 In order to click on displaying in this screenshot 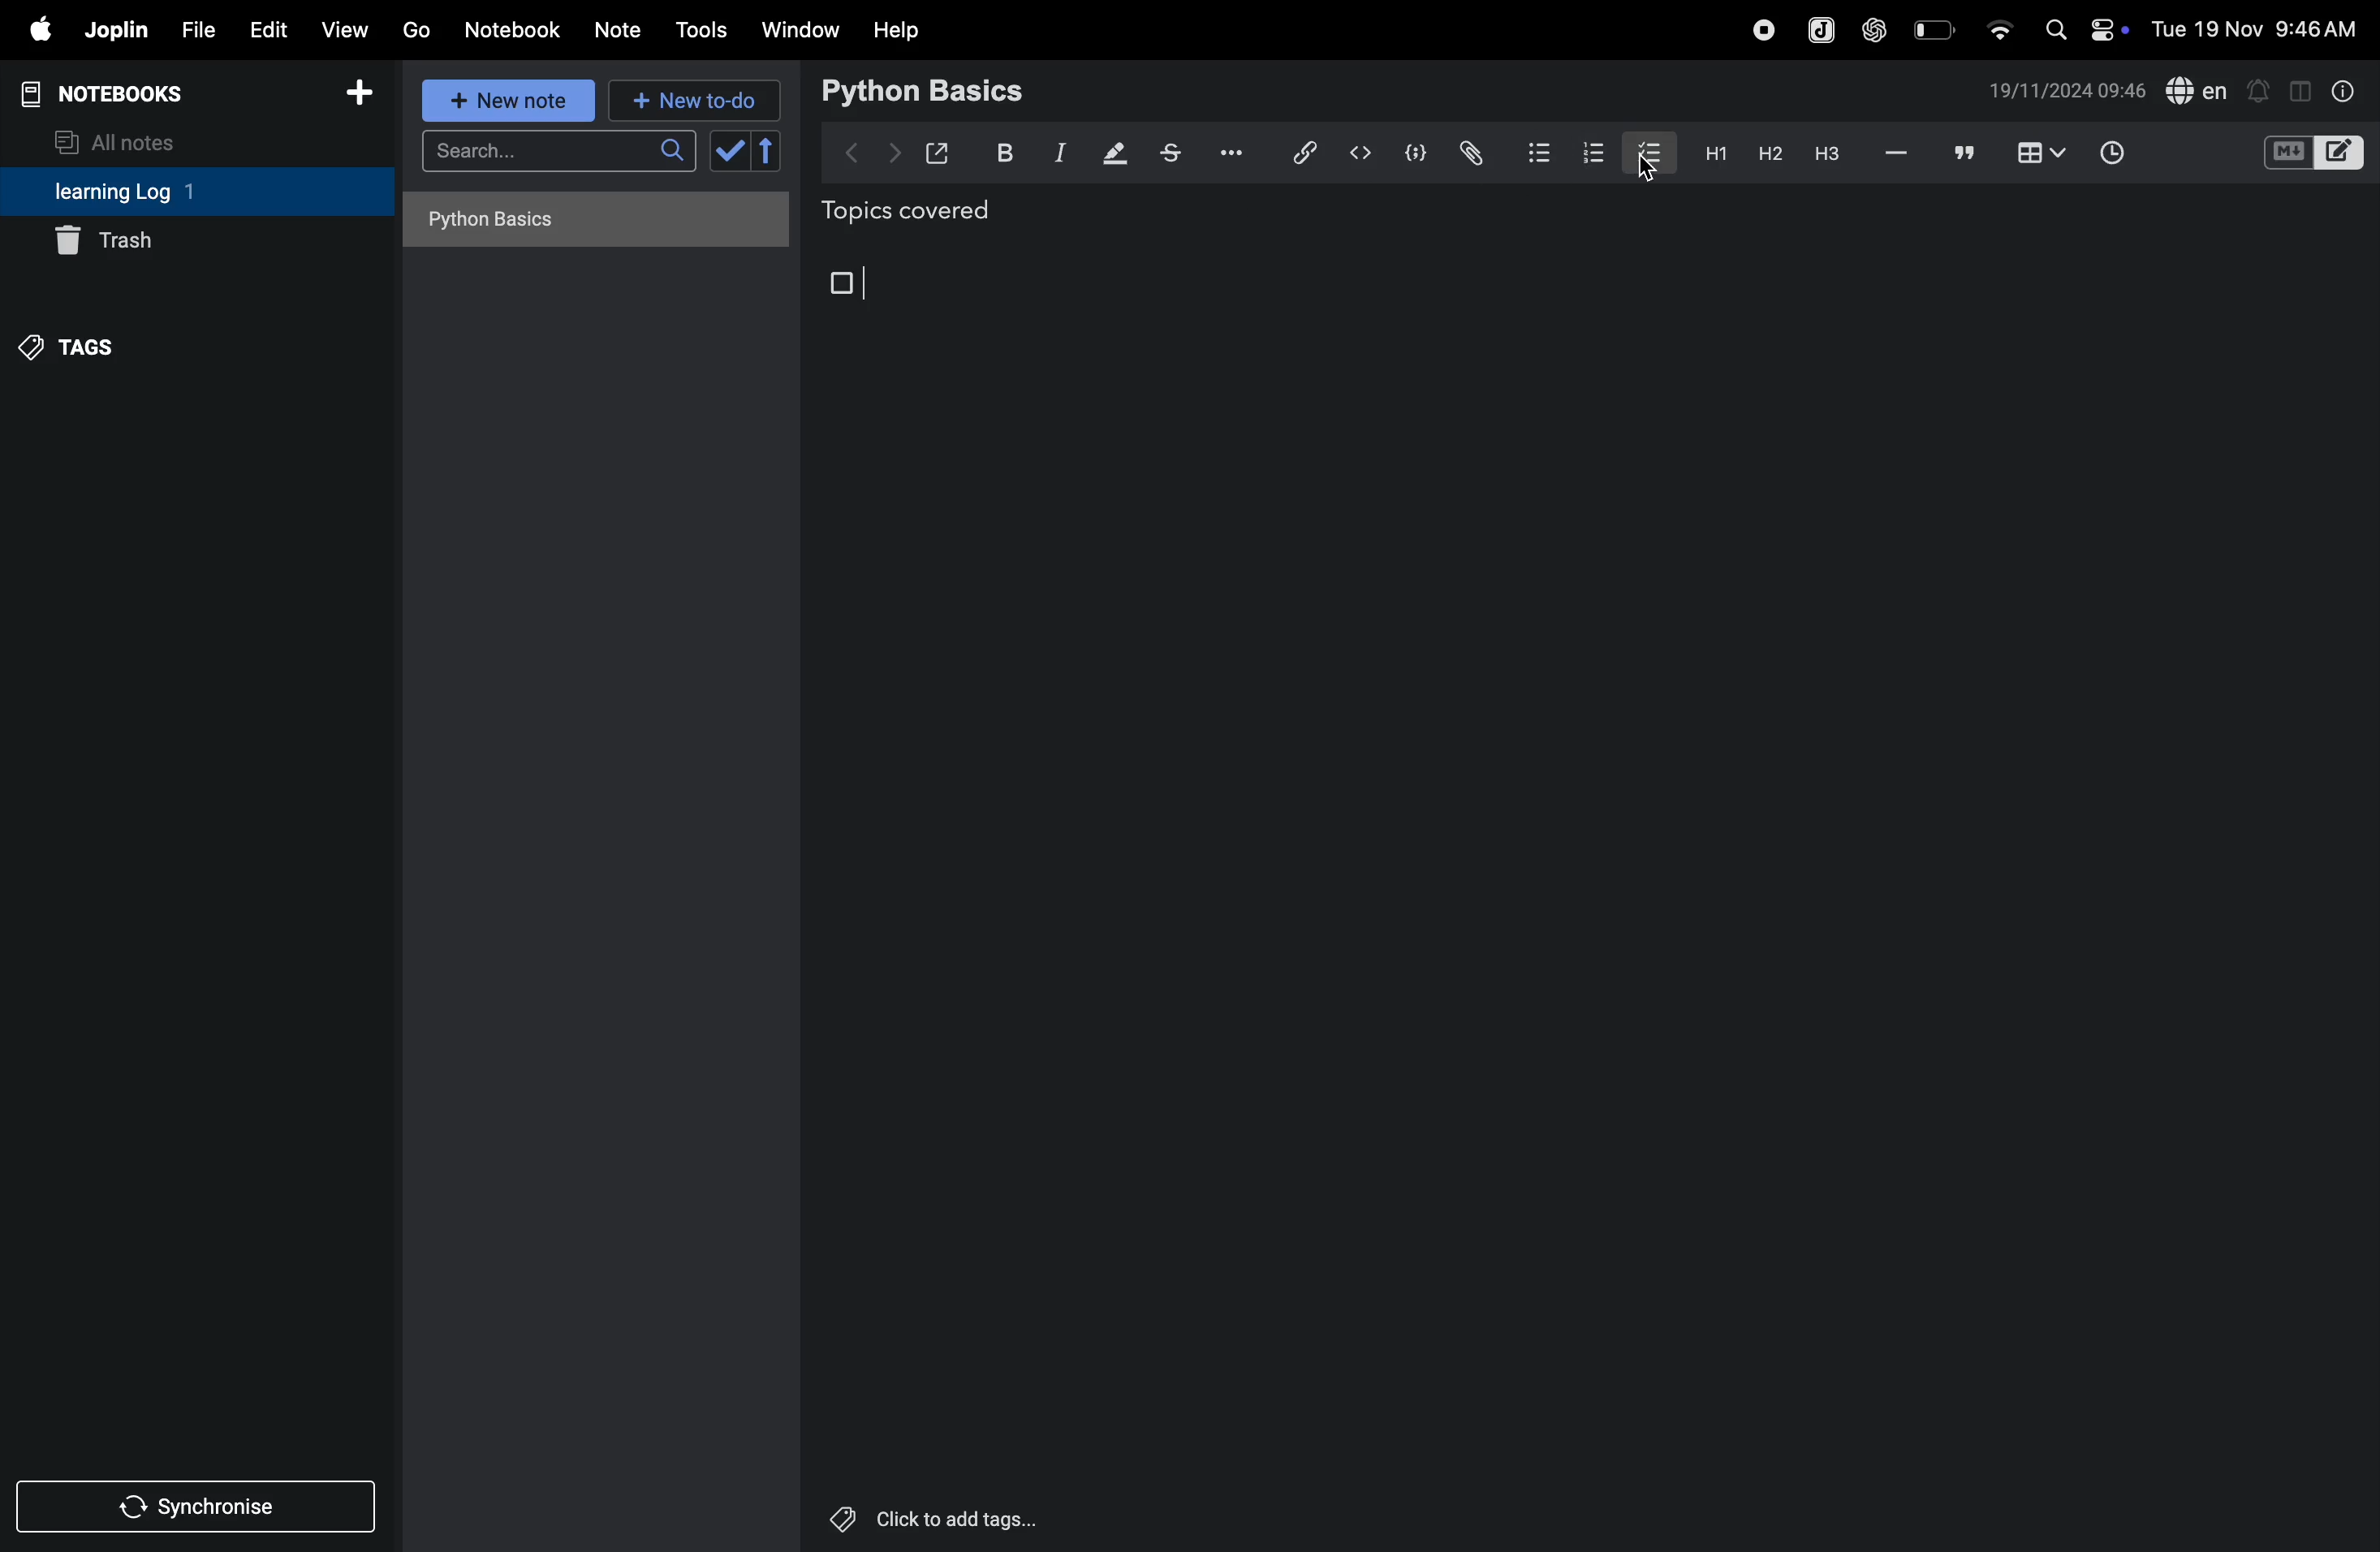, I will do `click(1116, 155)`.